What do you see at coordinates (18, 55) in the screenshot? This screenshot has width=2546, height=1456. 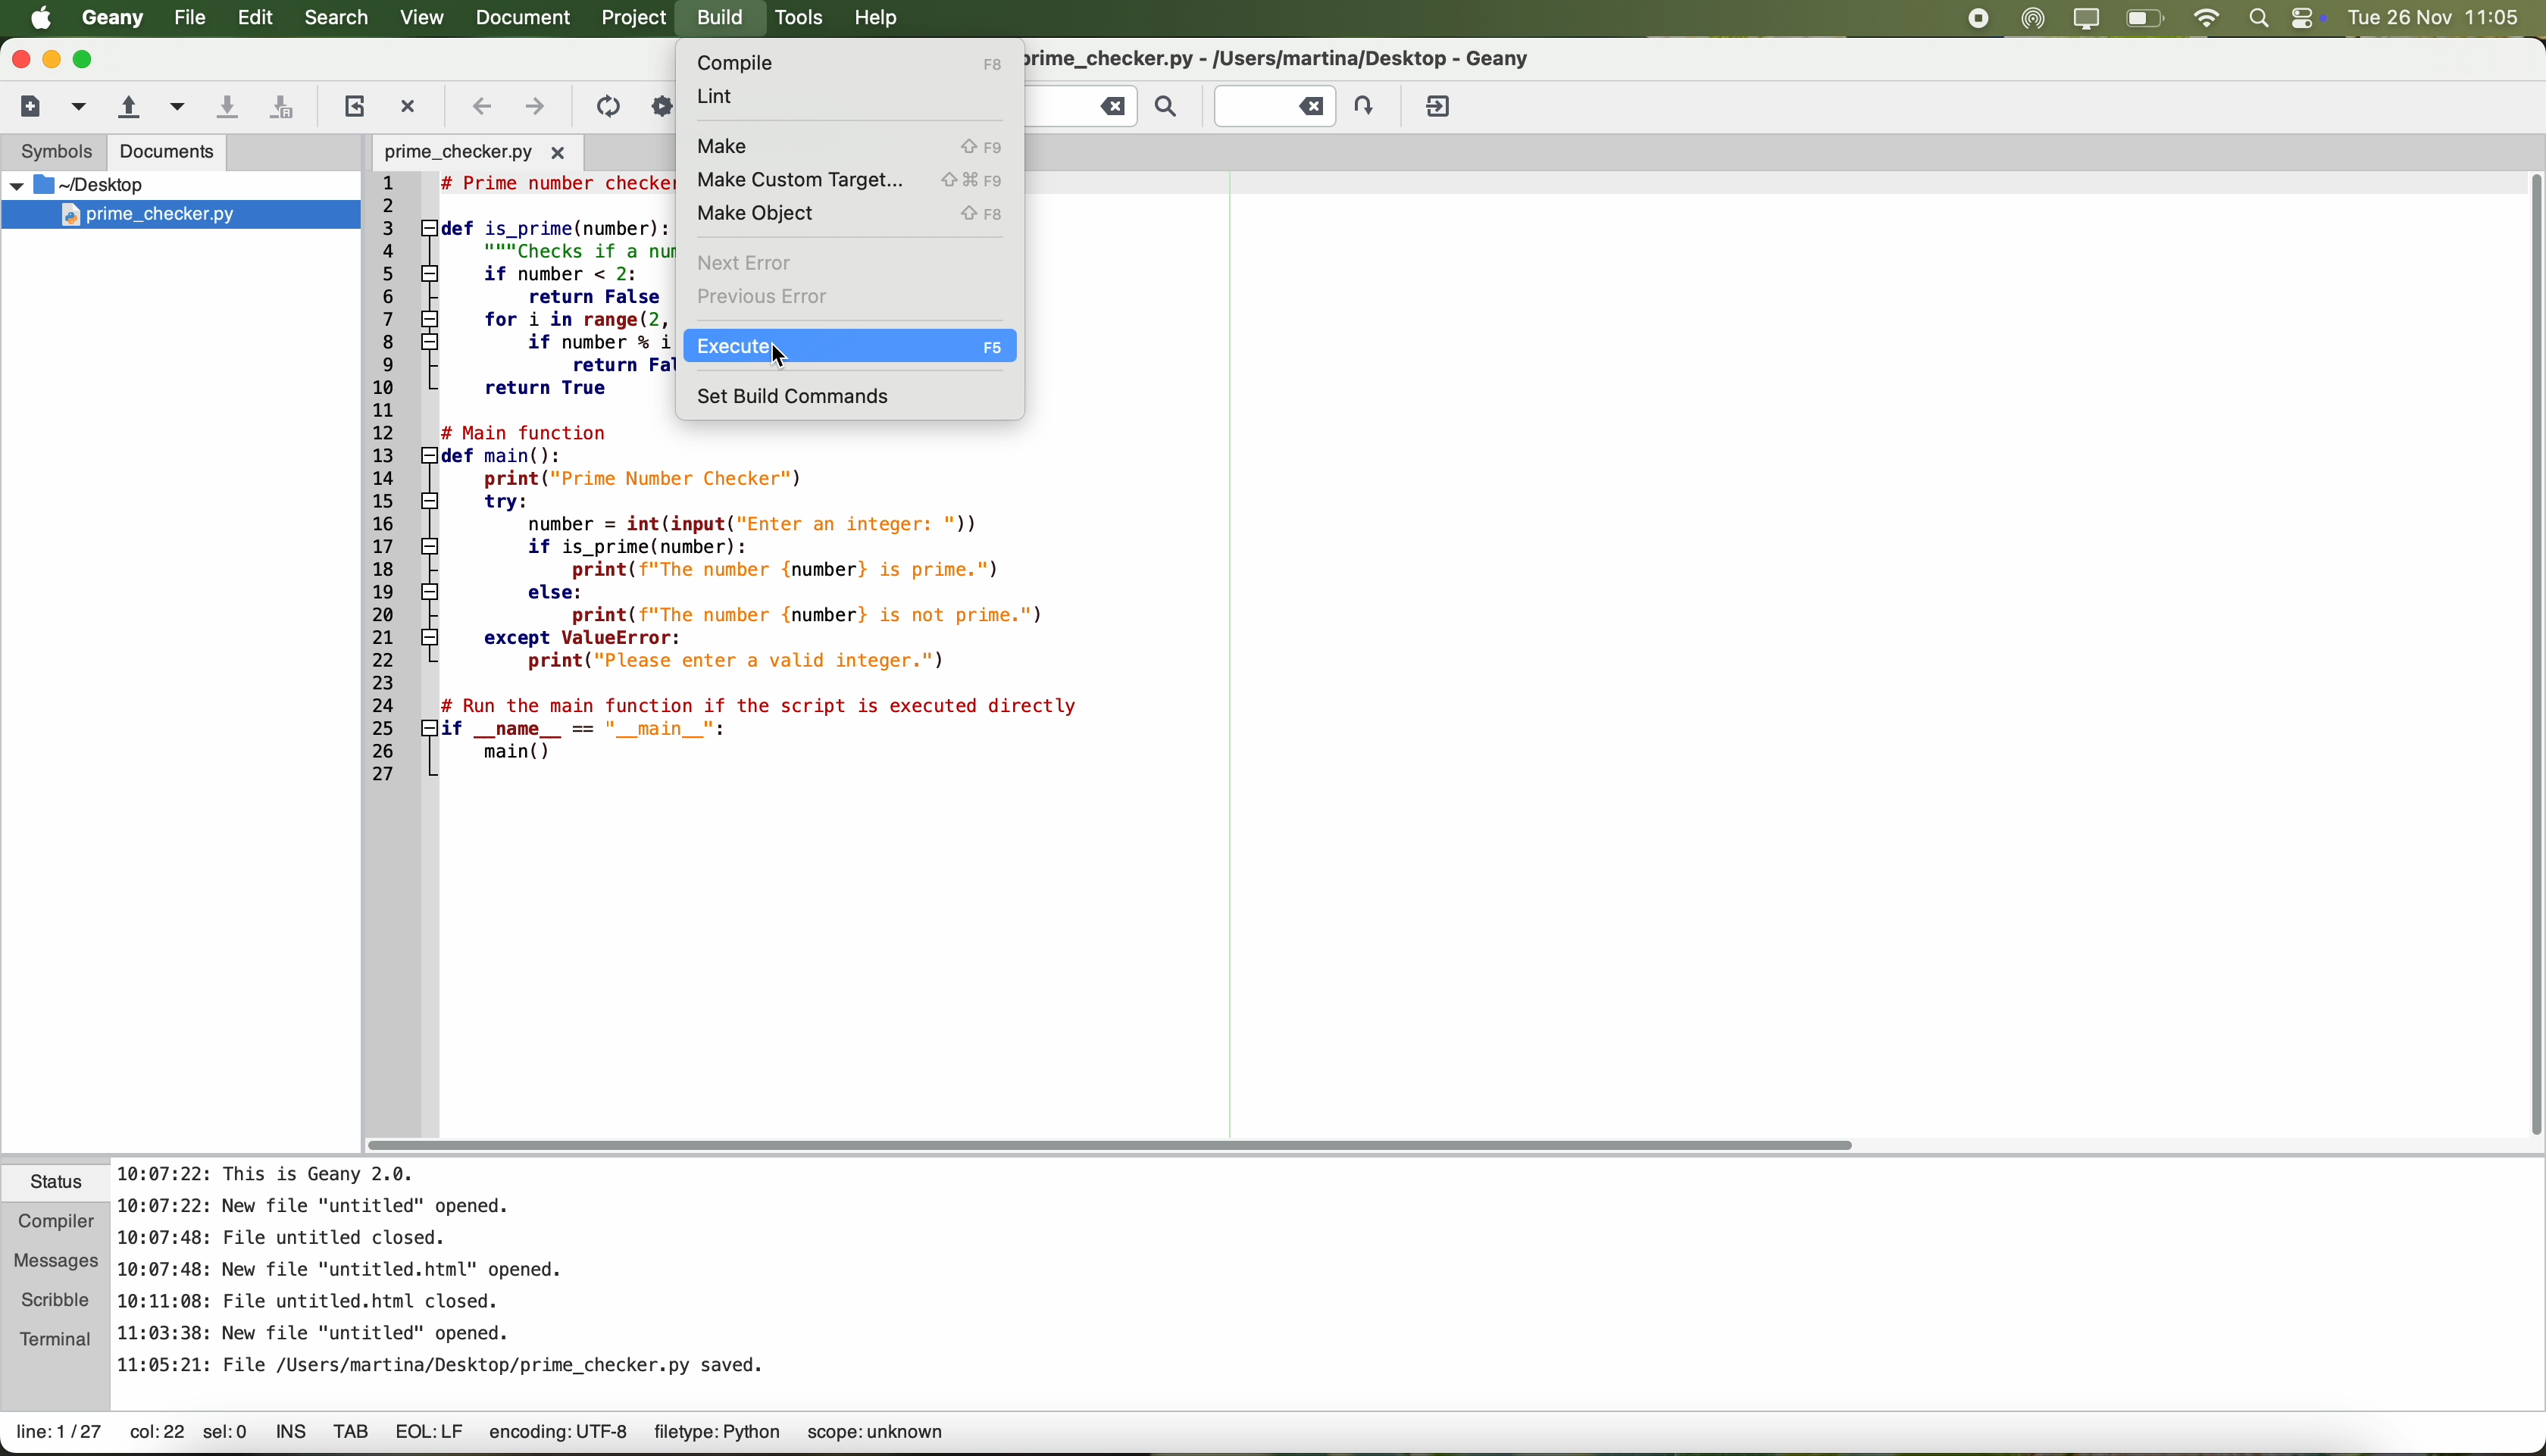 I see `close Geany` at bounding box center [18, 55].